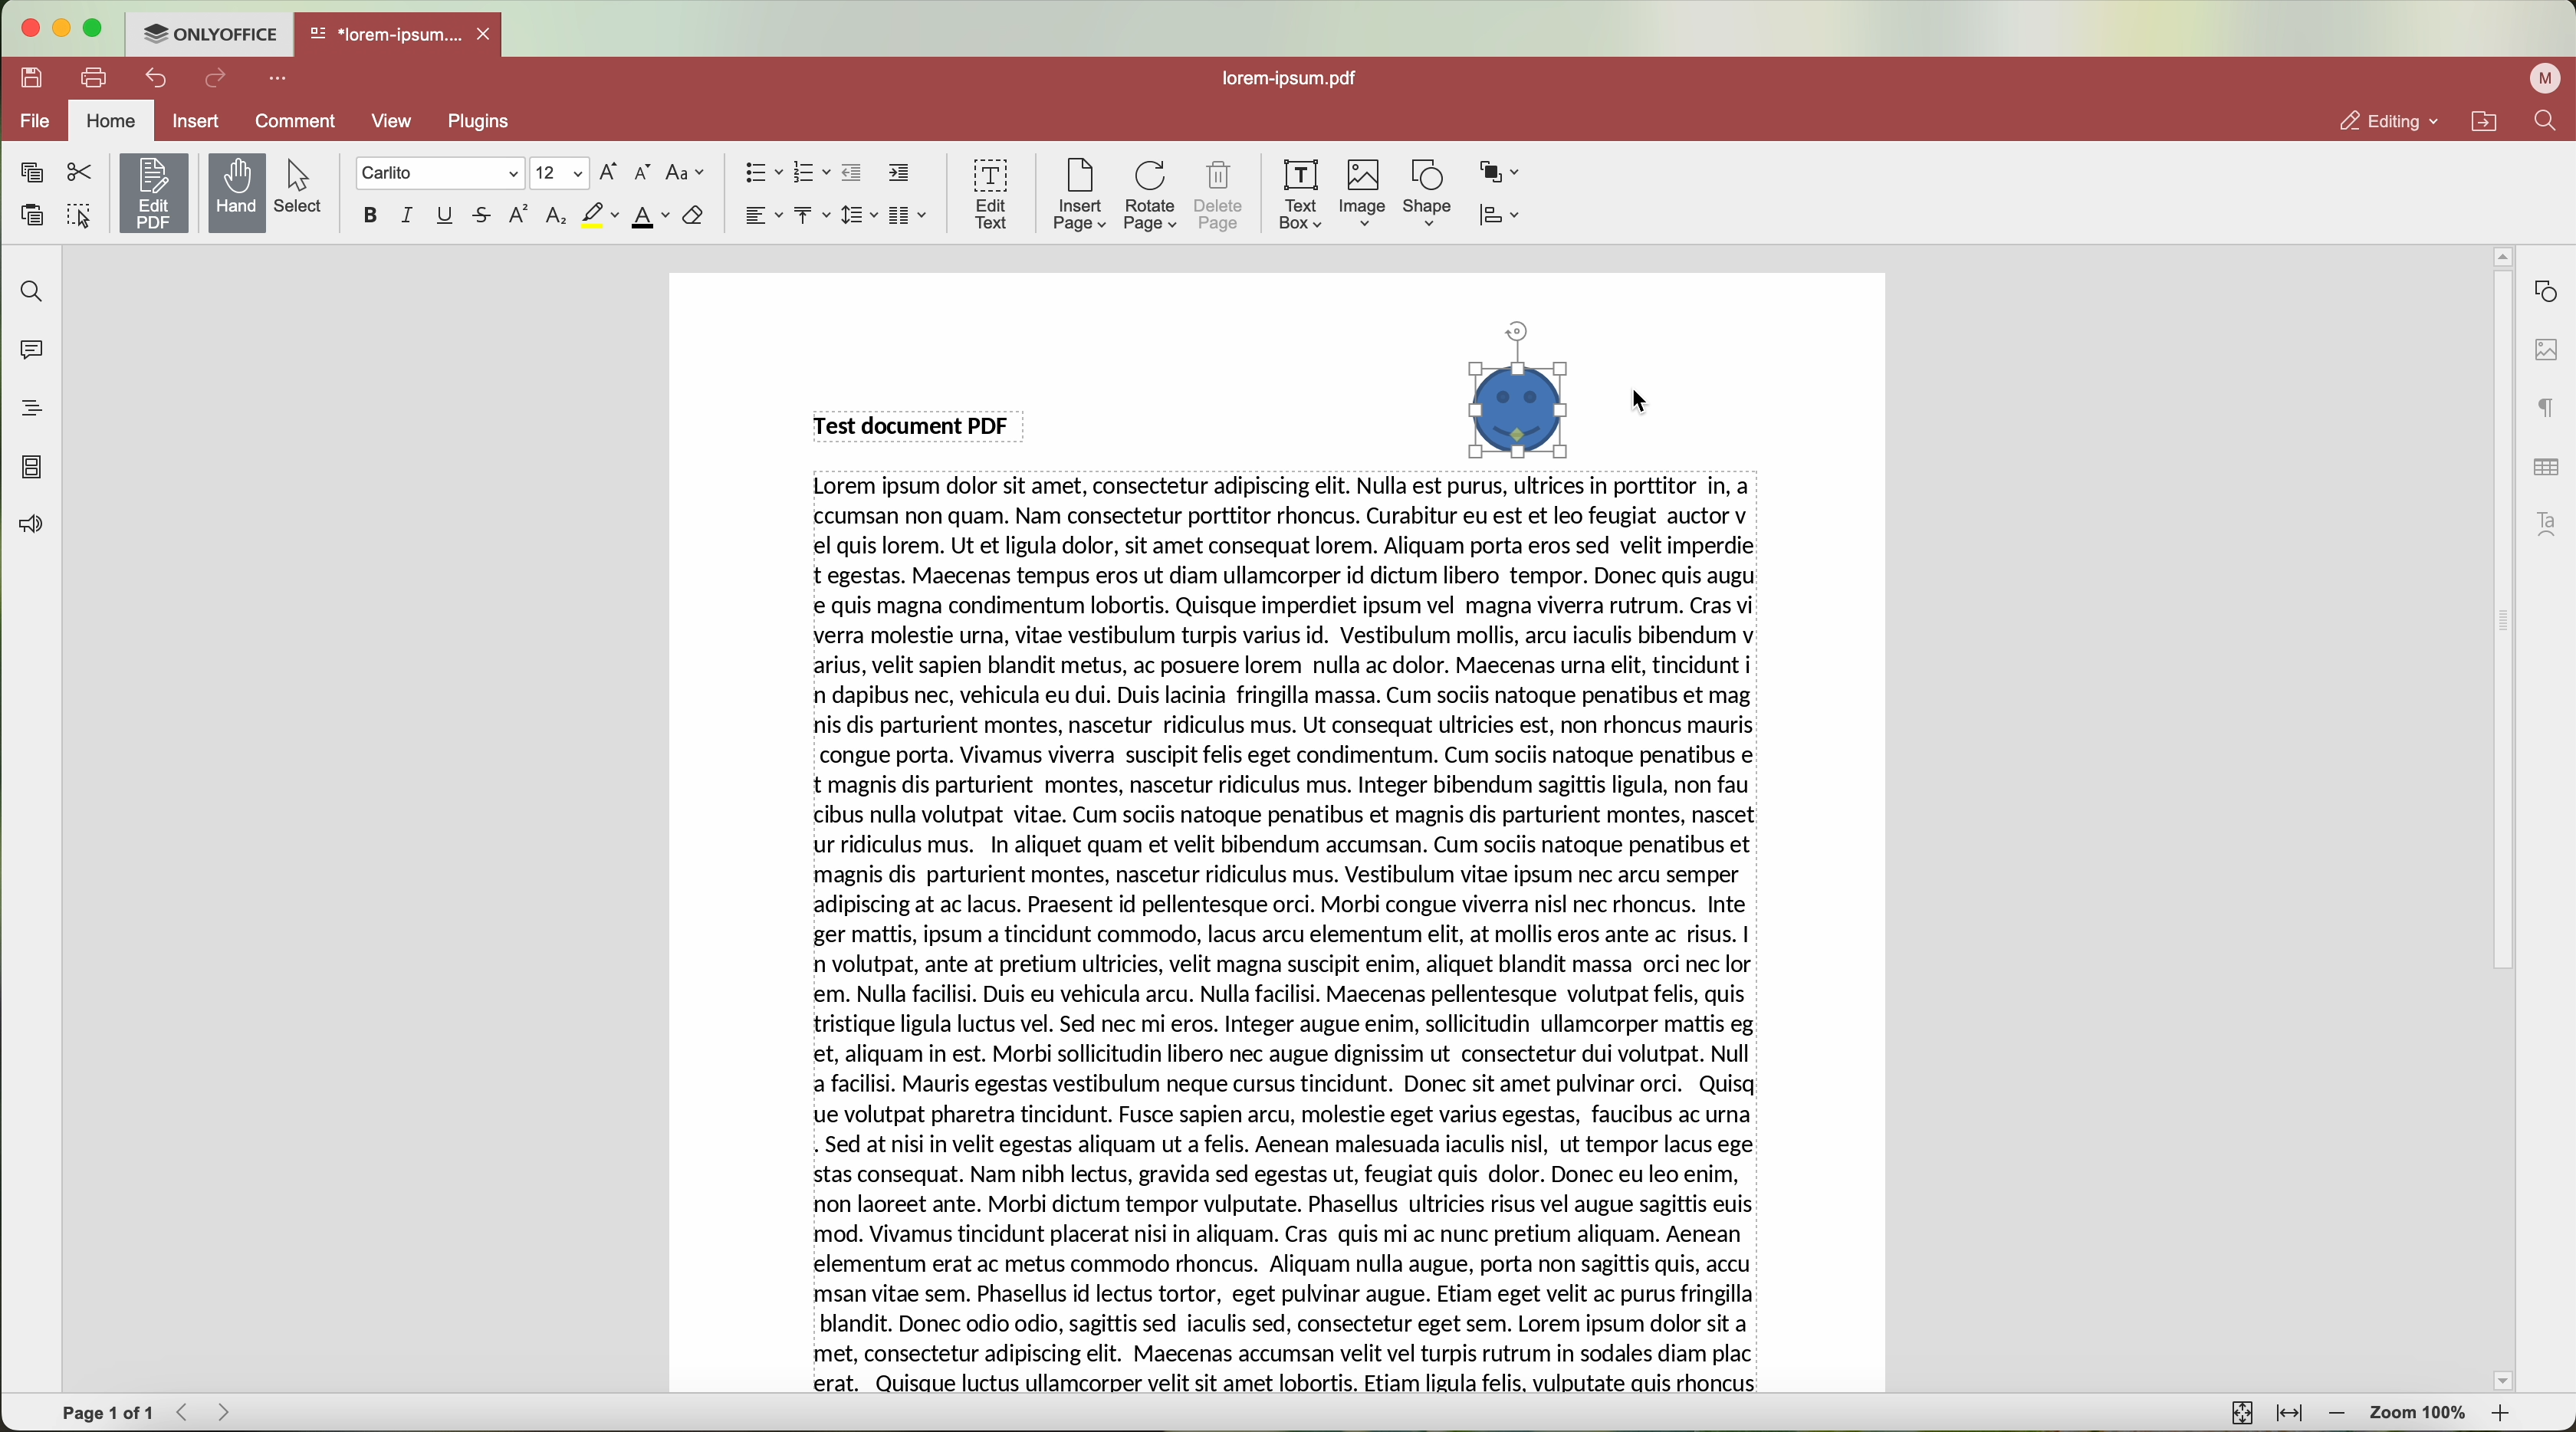  Describe the element at coordinates (1513, 392) in the screenshot. I see `image size` at that location.